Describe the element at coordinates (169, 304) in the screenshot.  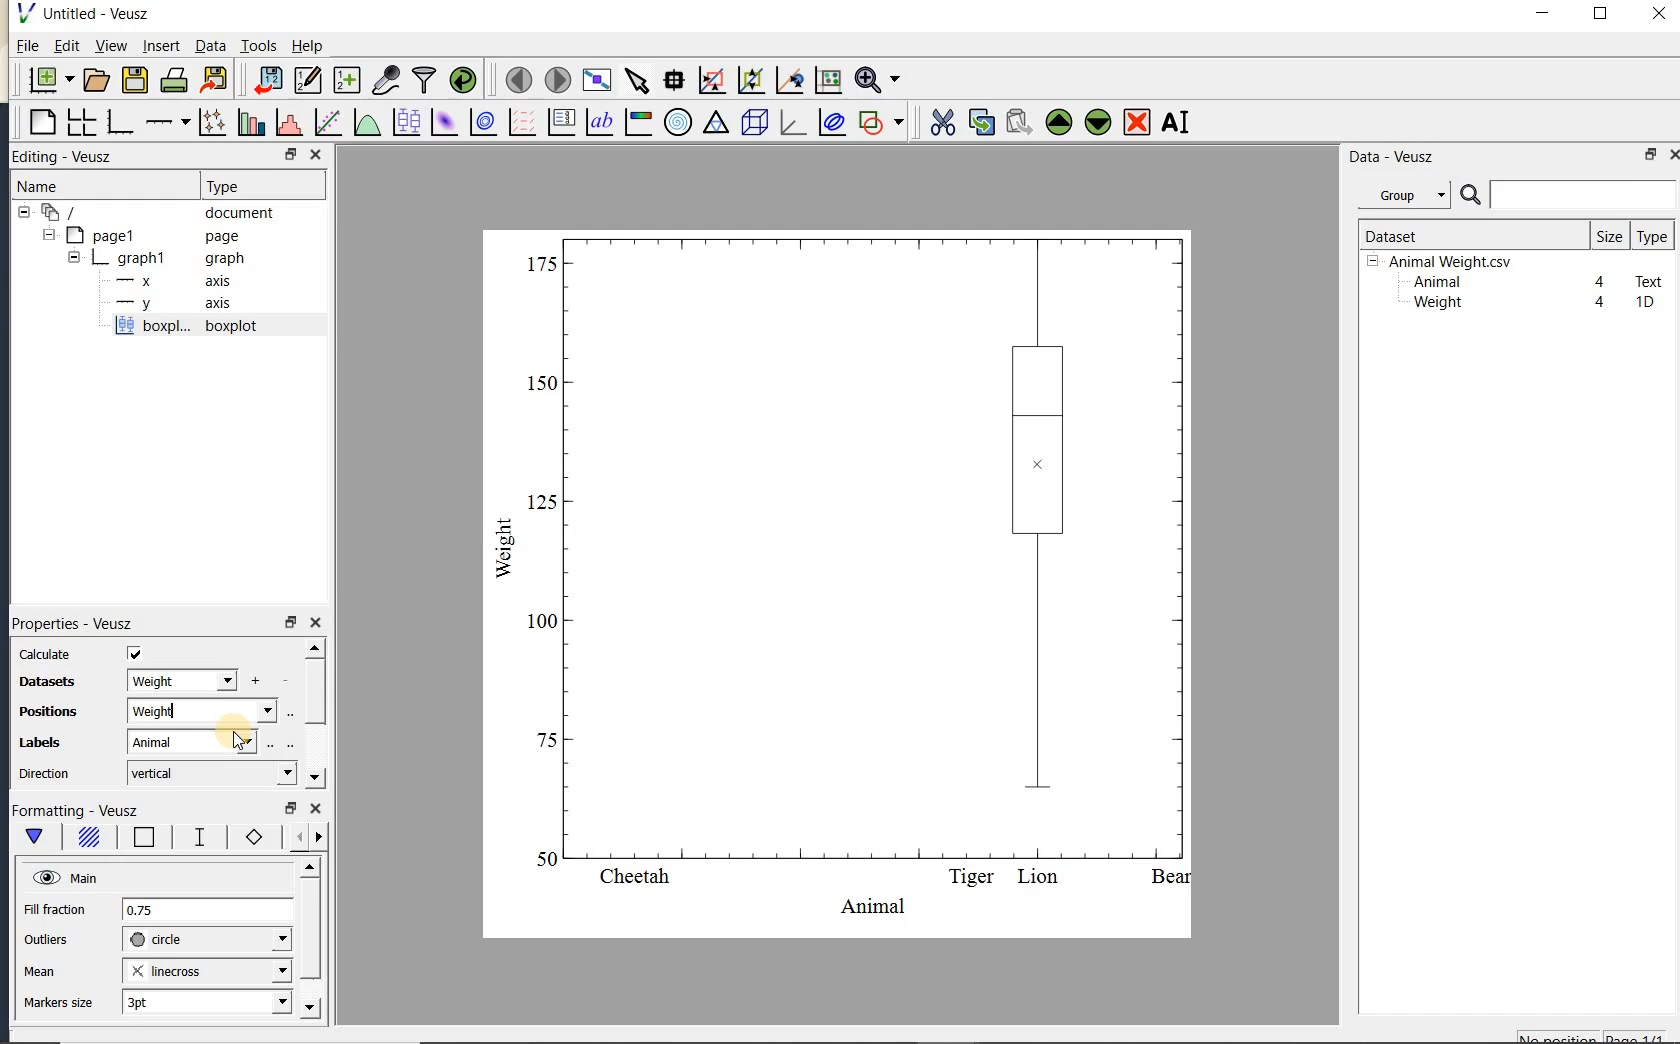
I see `axis` at that location.